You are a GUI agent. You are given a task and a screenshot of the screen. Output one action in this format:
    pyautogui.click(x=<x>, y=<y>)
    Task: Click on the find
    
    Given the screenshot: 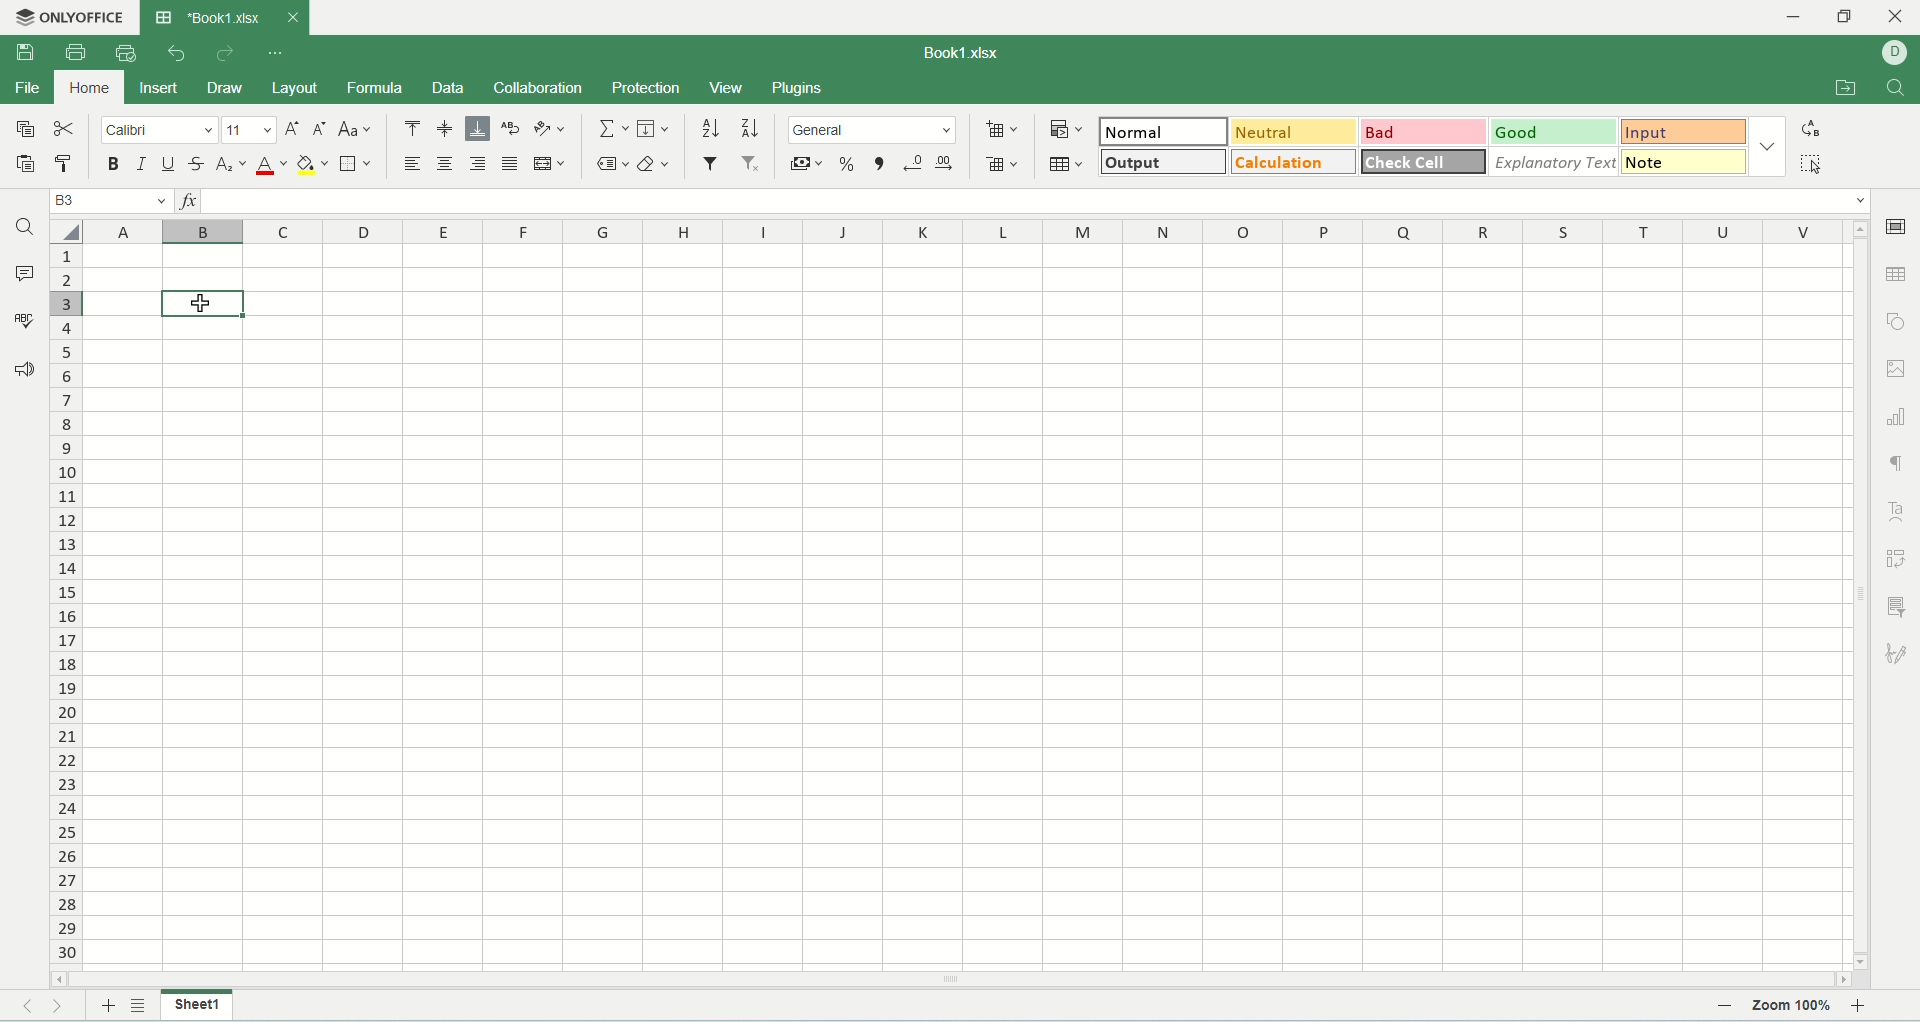 What is the action you would take?
    pyautogui.click(x=23, y=228)
    